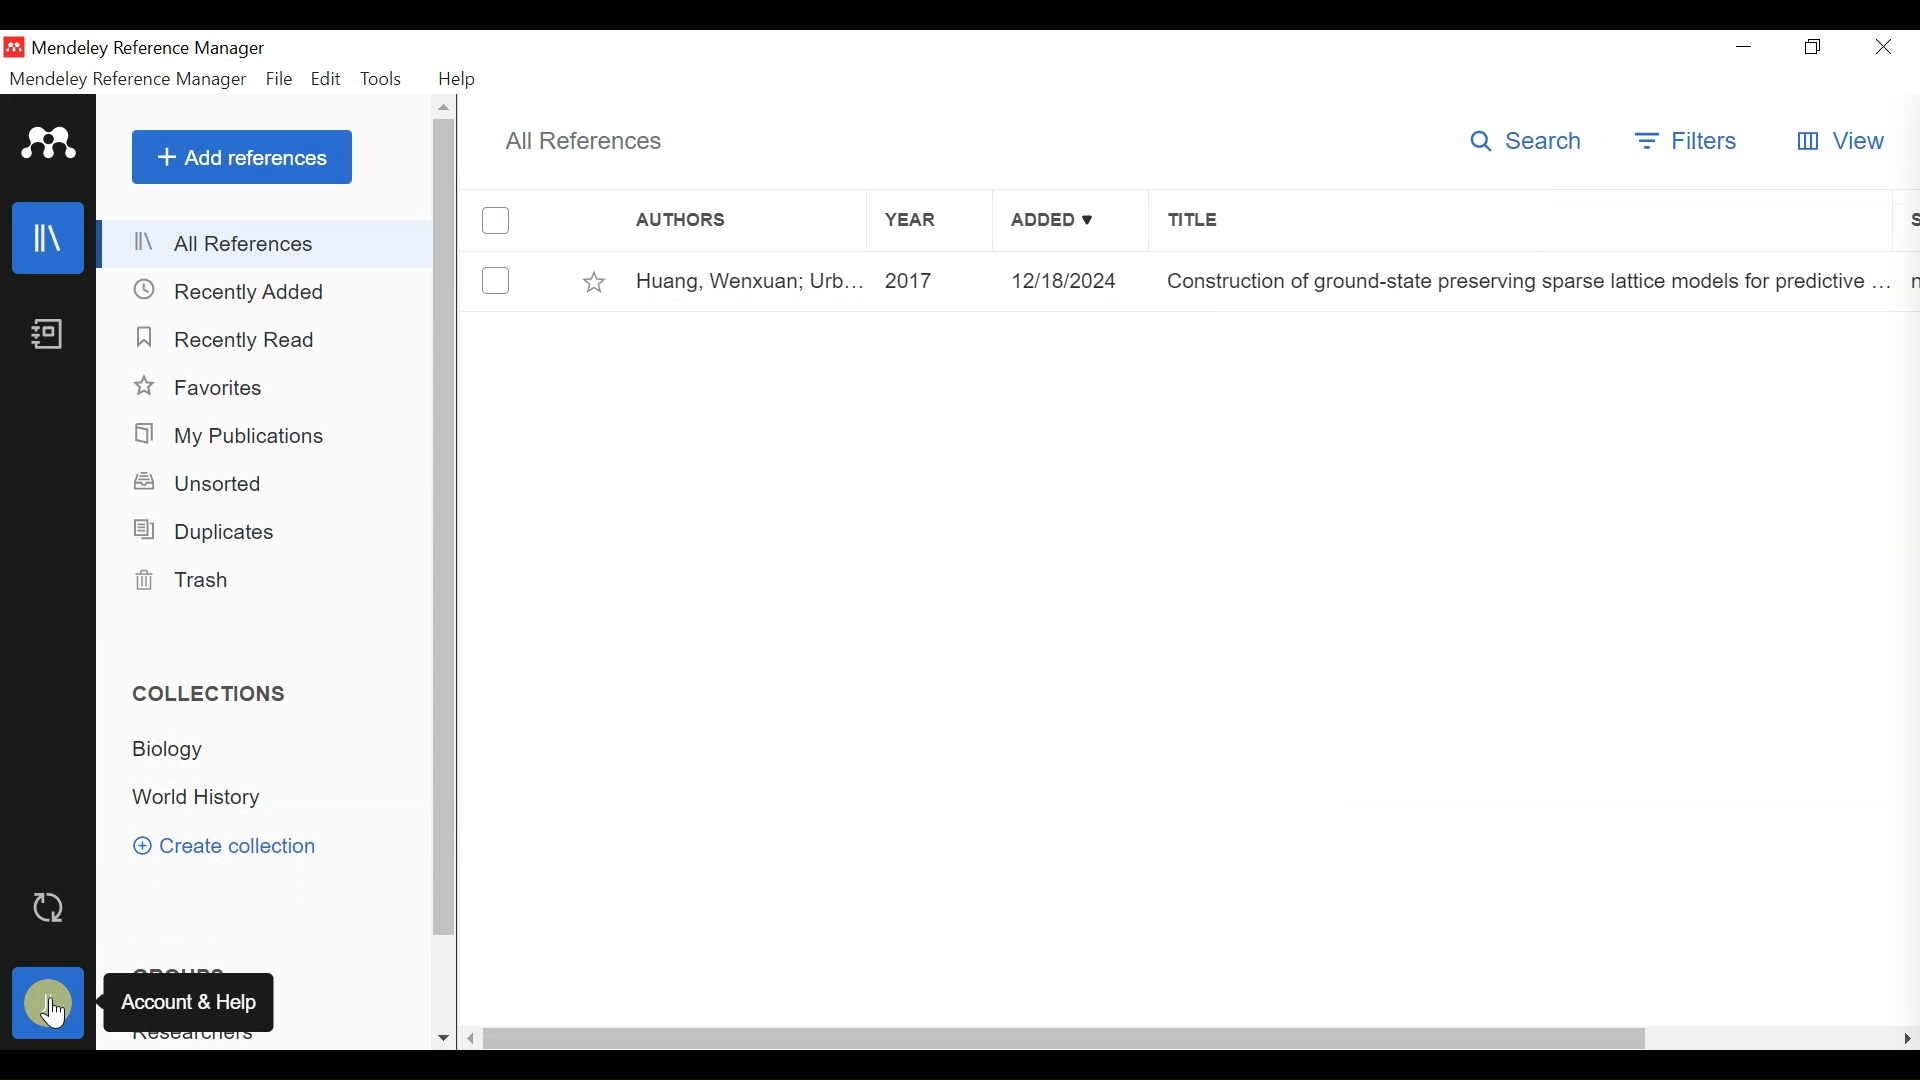  Describe the element at coordinates (231, 846) in the screenshot. I see `Create Collection` at that location.